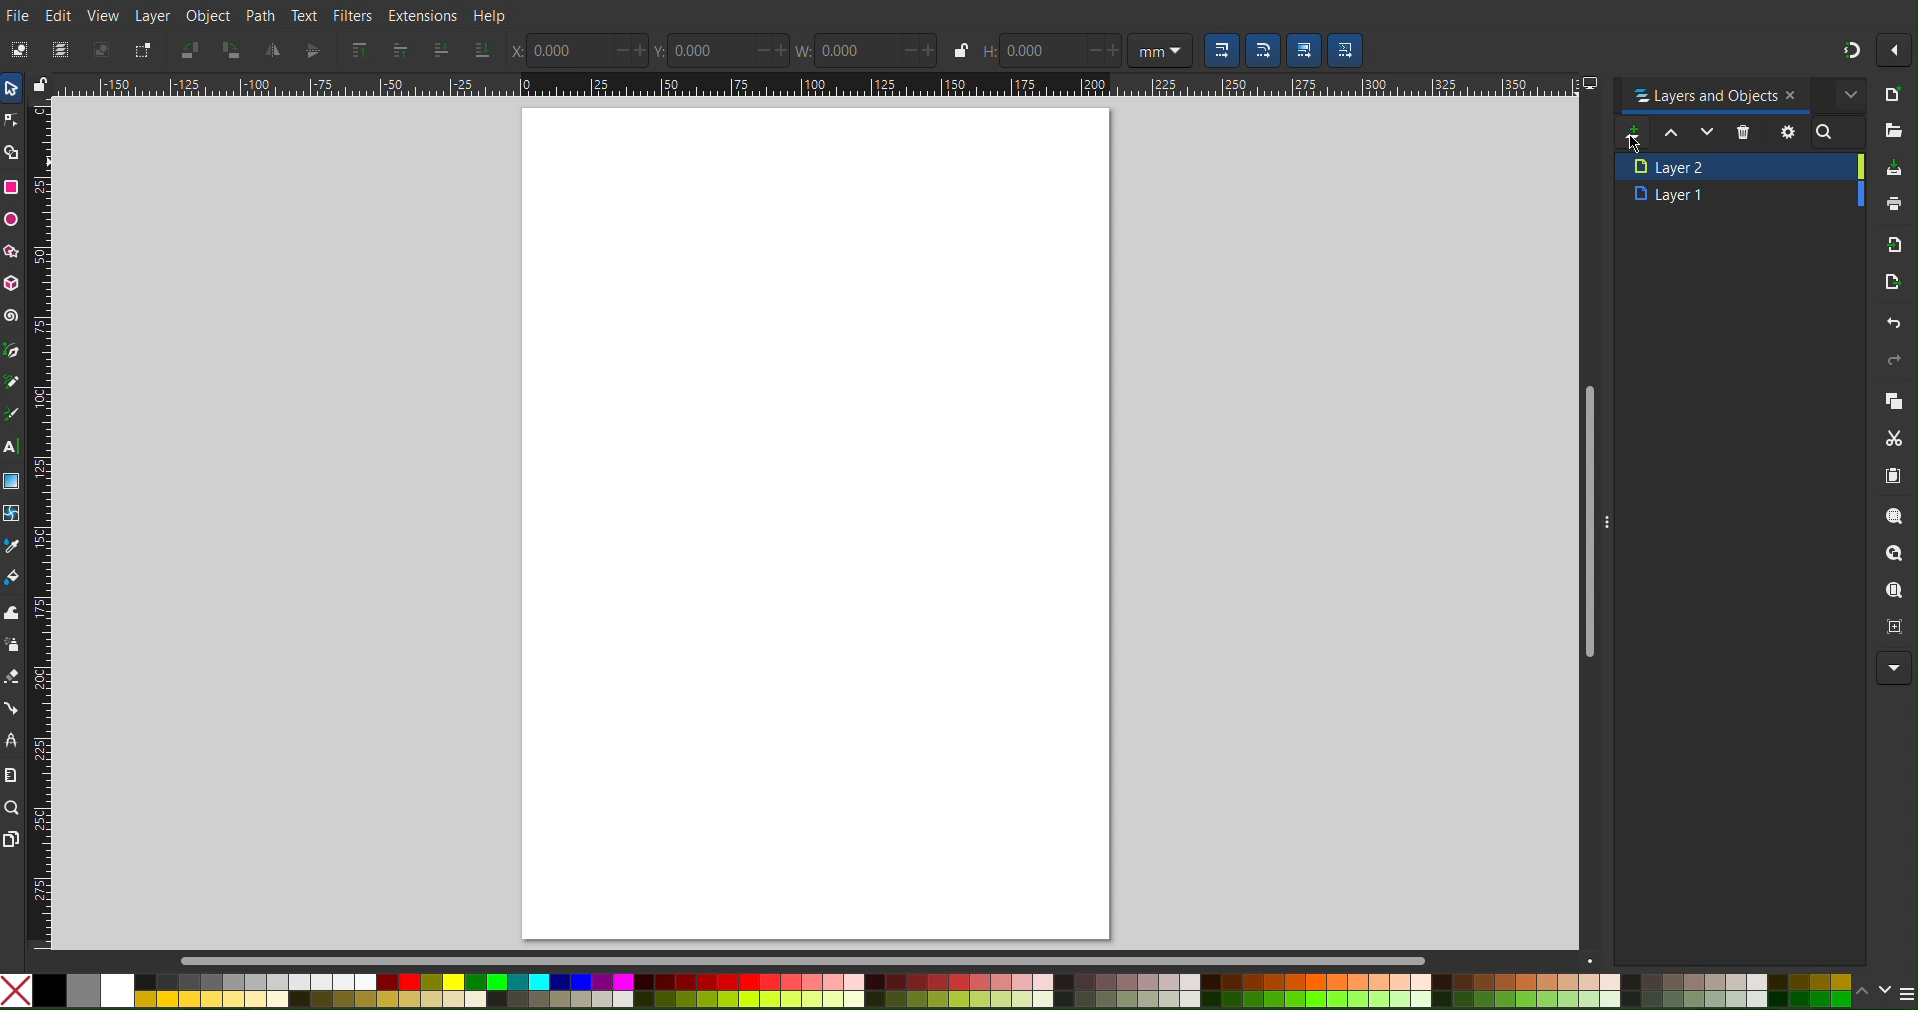 The image size is (1918, 1010). I want to click on Layer 2, so click(1740, 167).